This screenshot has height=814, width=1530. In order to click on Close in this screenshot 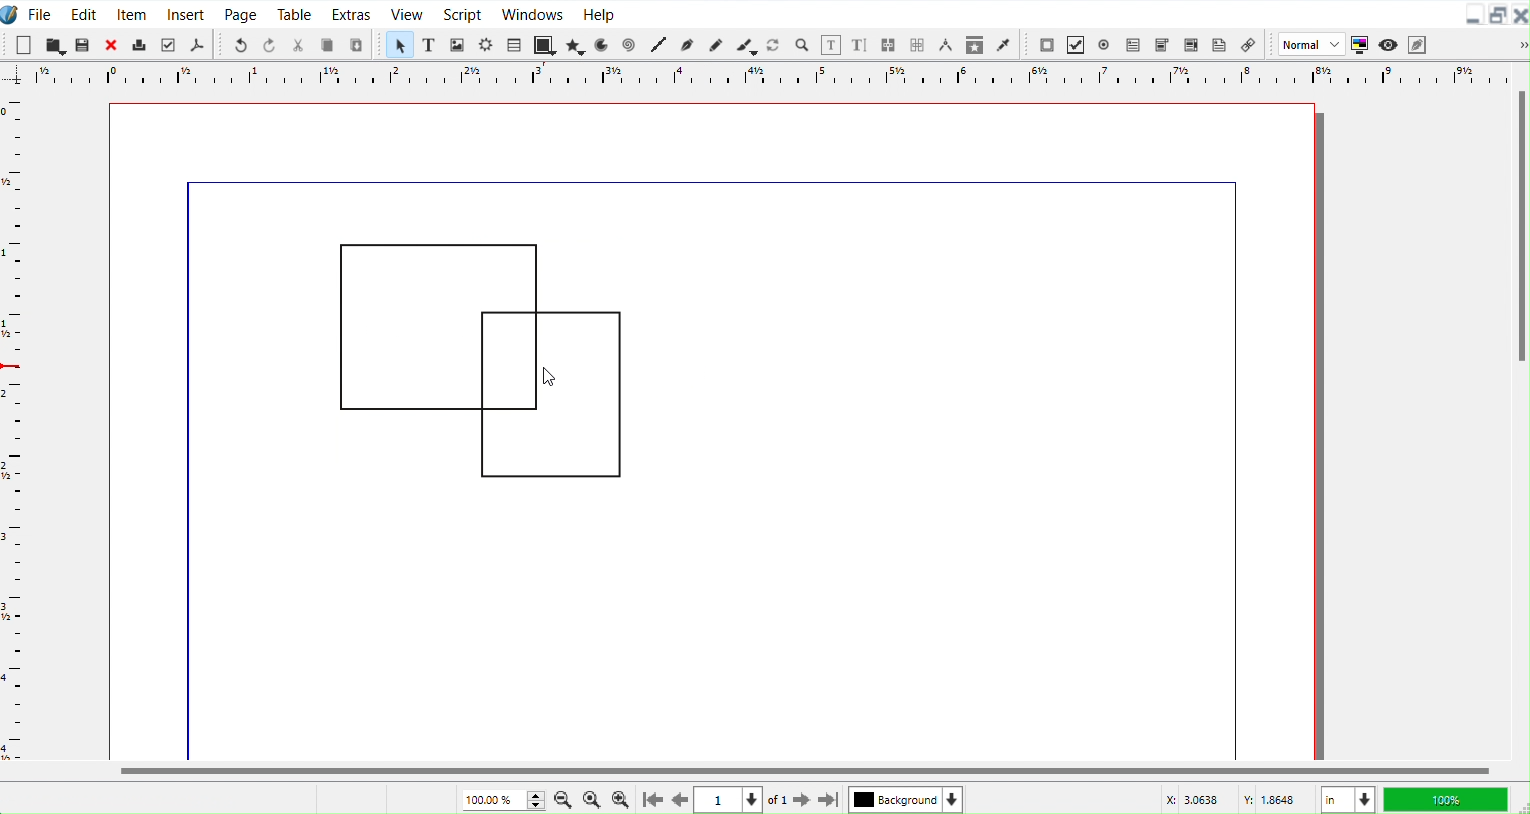, I will do `click(1520, 15)`.